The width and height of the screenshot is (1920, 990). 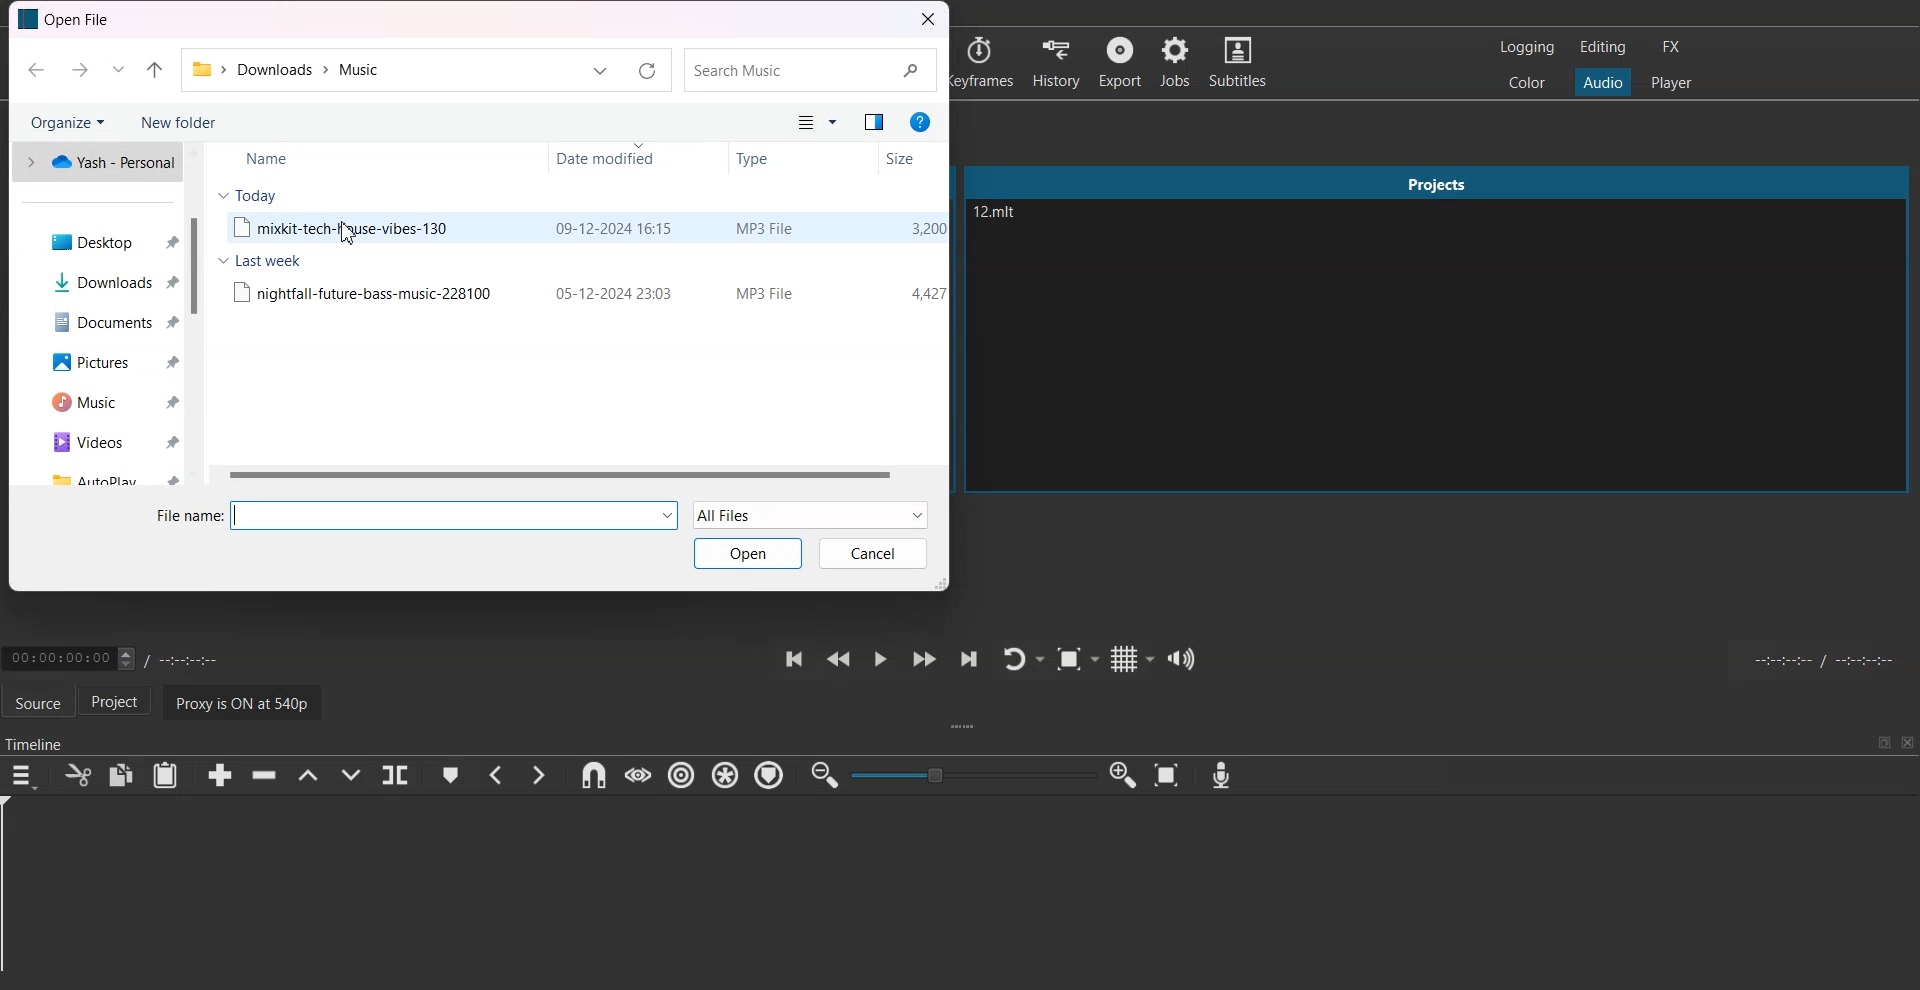 I want to click on Next marker, so click(x=539, y=774).